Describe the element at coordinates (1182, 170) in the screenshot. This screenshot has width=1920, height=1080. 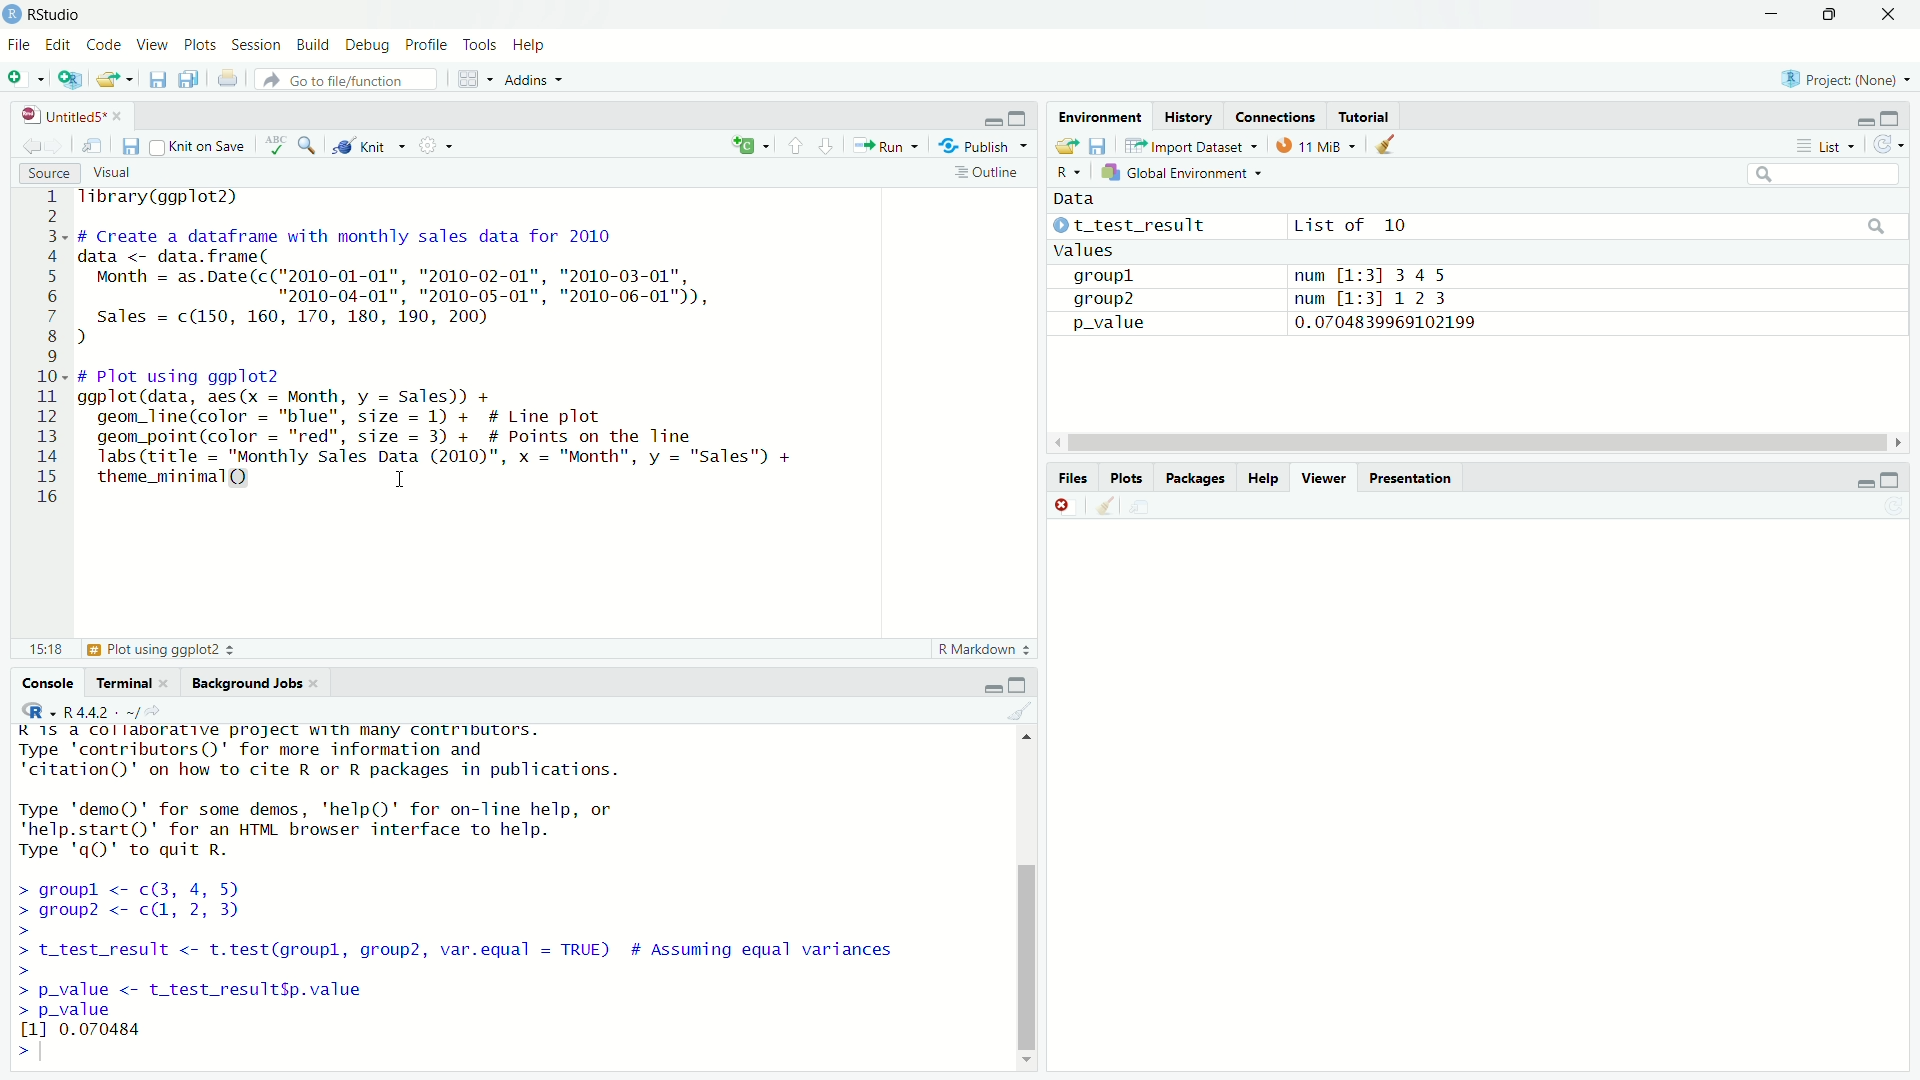
I see `# Global Environment =` at that location.